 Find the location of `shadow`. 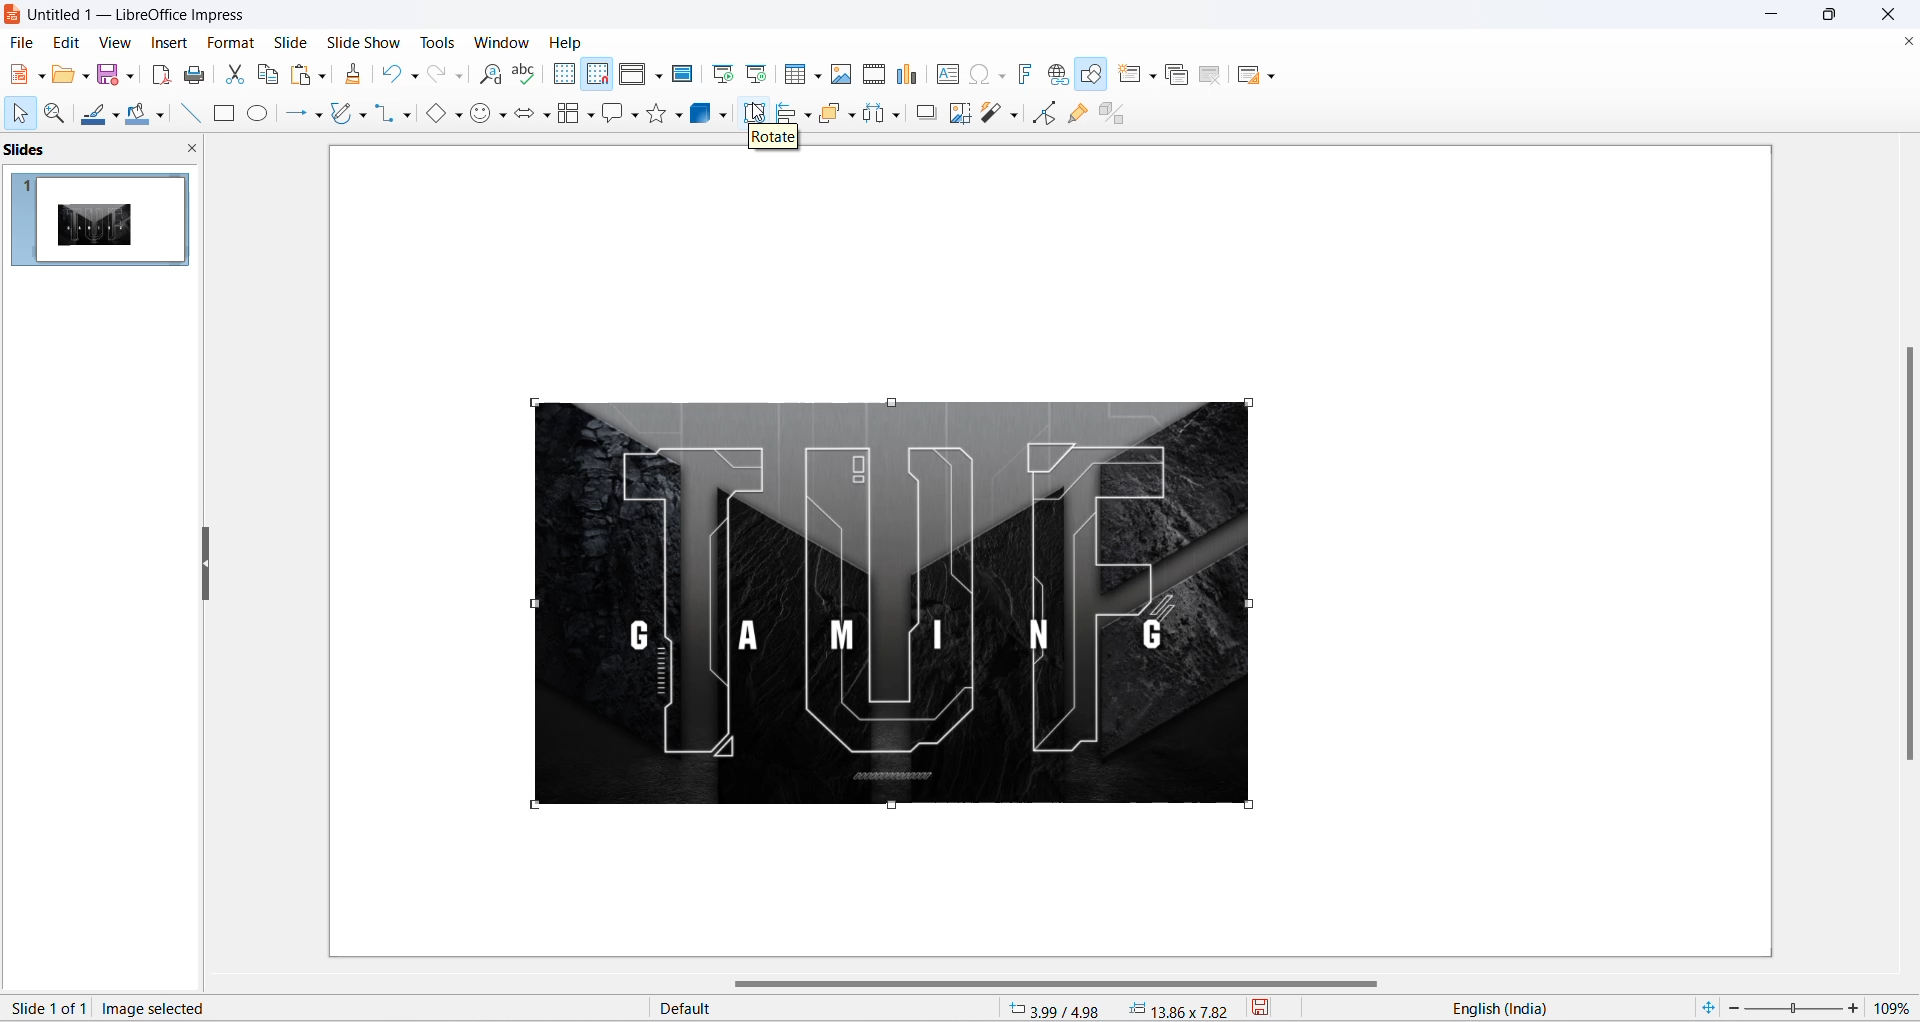

shadow is located at coordinates (927, 112).